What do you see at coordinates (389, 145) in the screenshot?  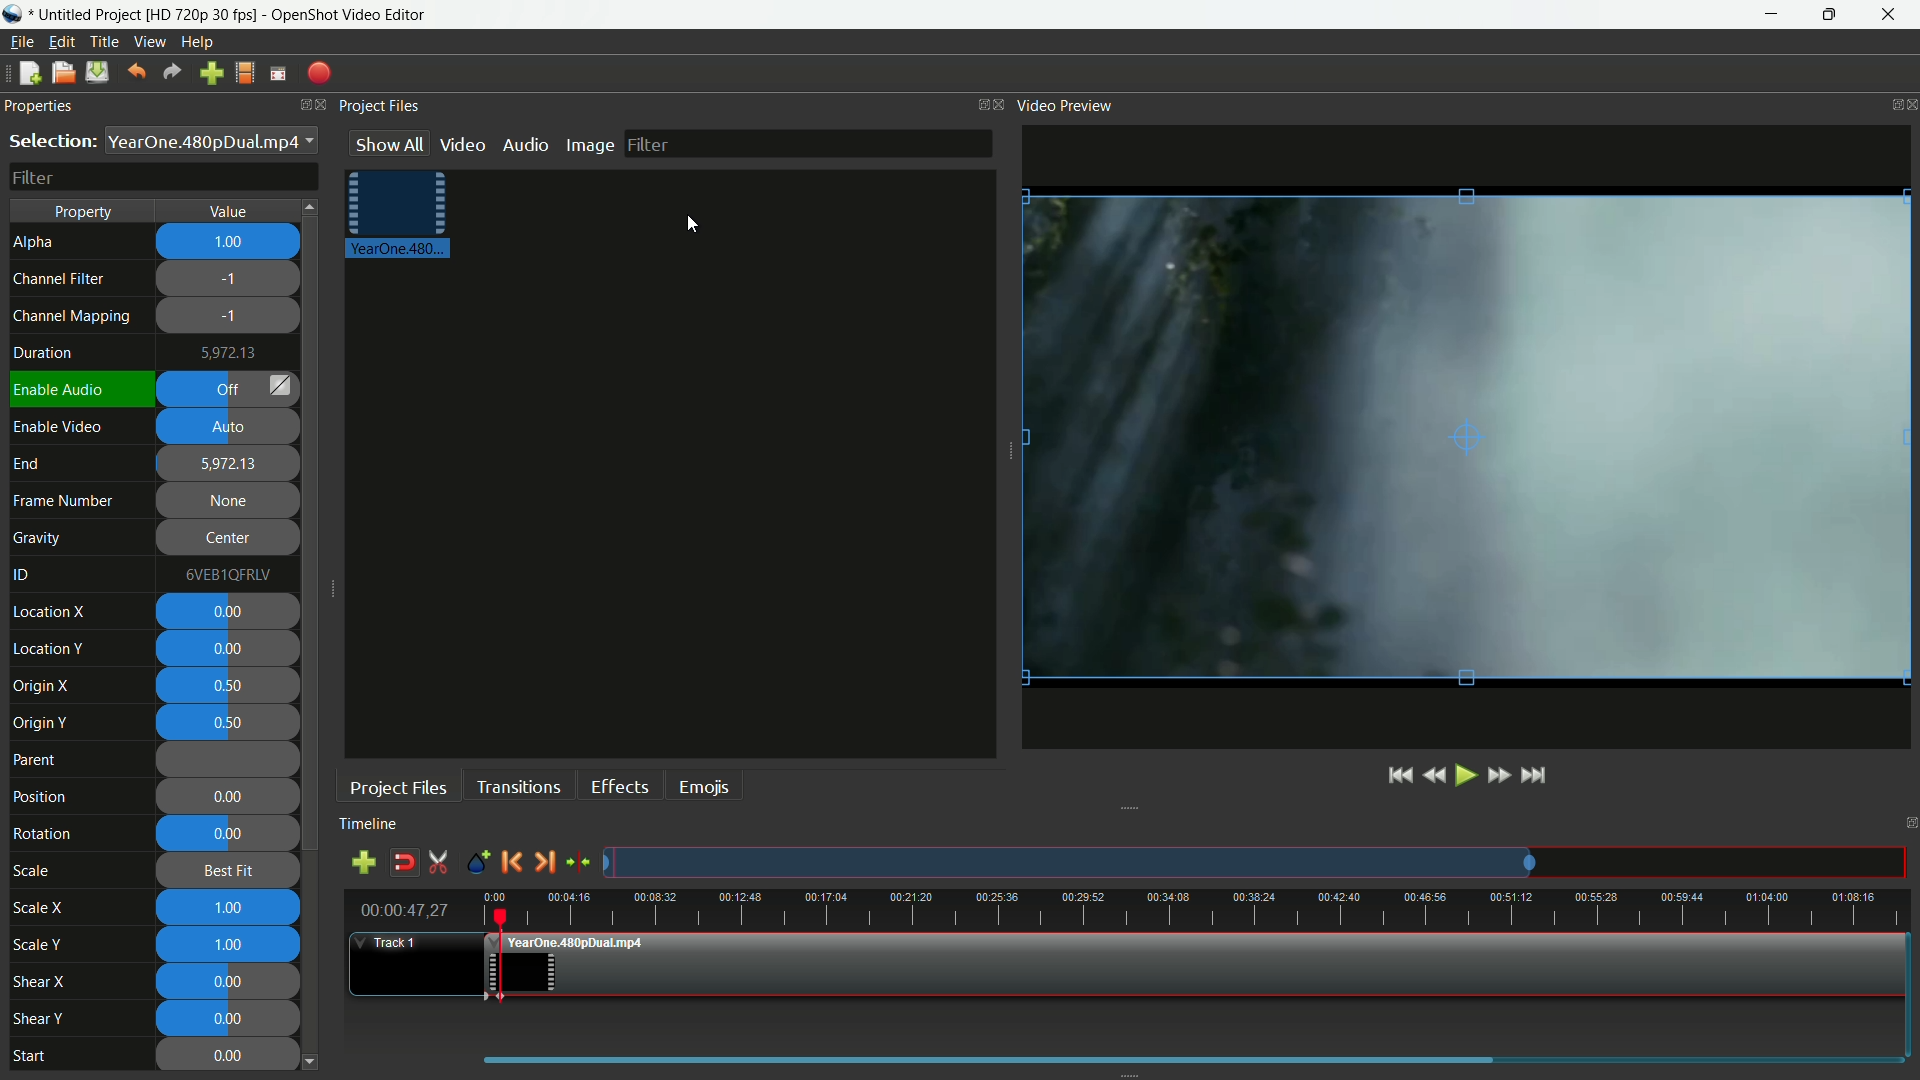 I see `show all` at bounding box center [389, 145].